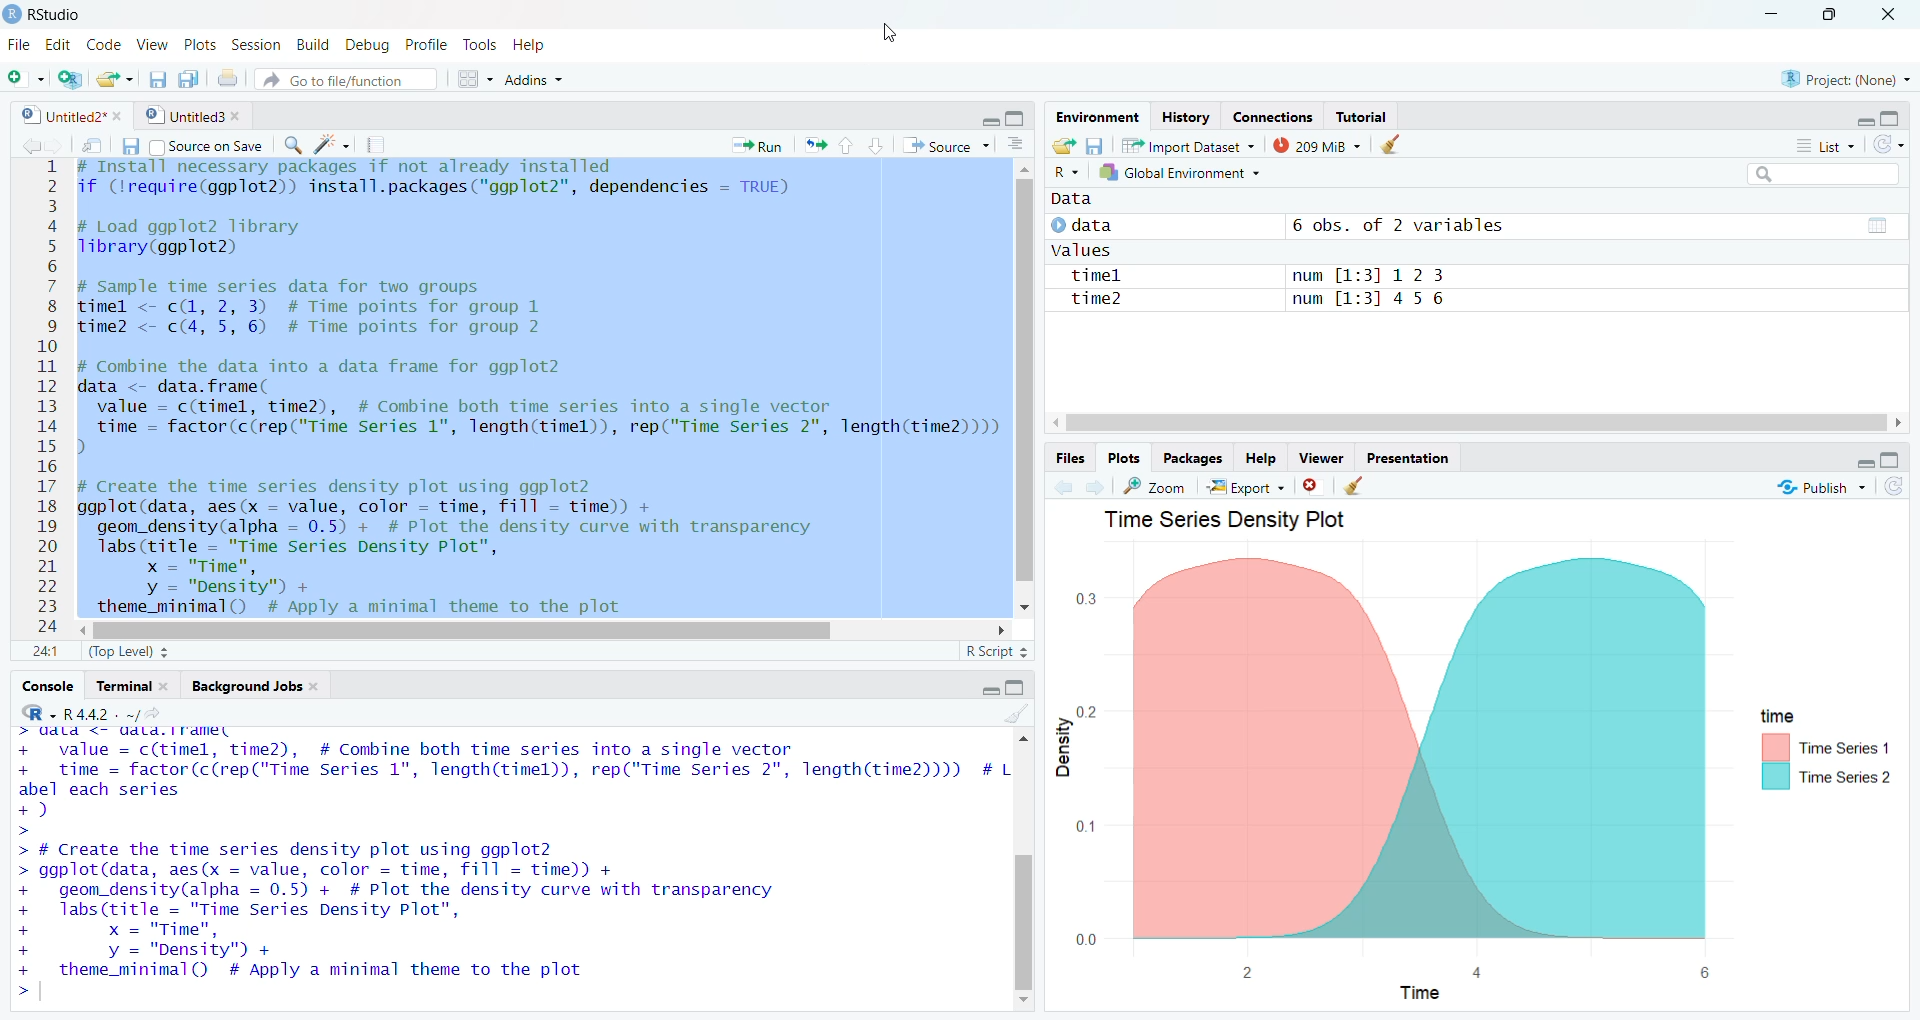 Image resolution: width=1920 pixels, height=1020 pixels. I want to click on Clean, so click(1014, 713).